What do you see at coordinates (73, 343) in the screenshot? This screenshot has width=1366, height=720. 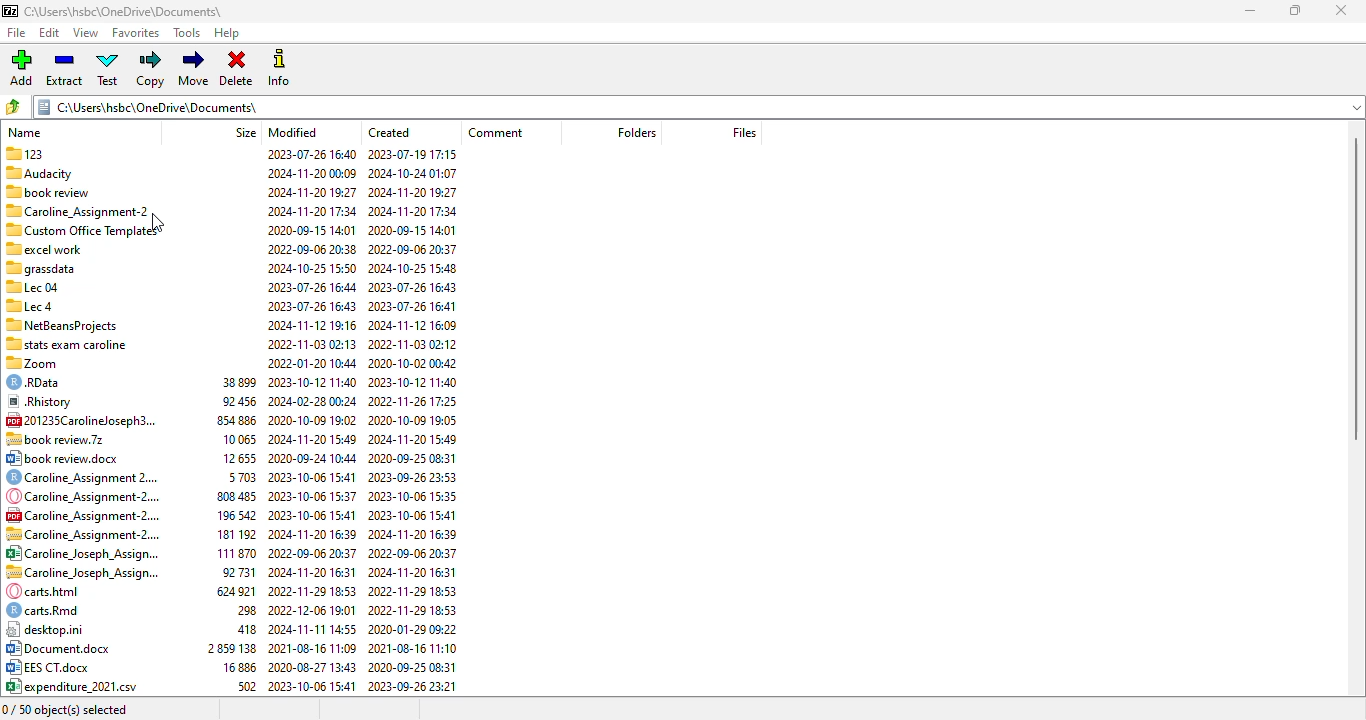 I see ` stats exam caroline` at bounding box center [73, 343].